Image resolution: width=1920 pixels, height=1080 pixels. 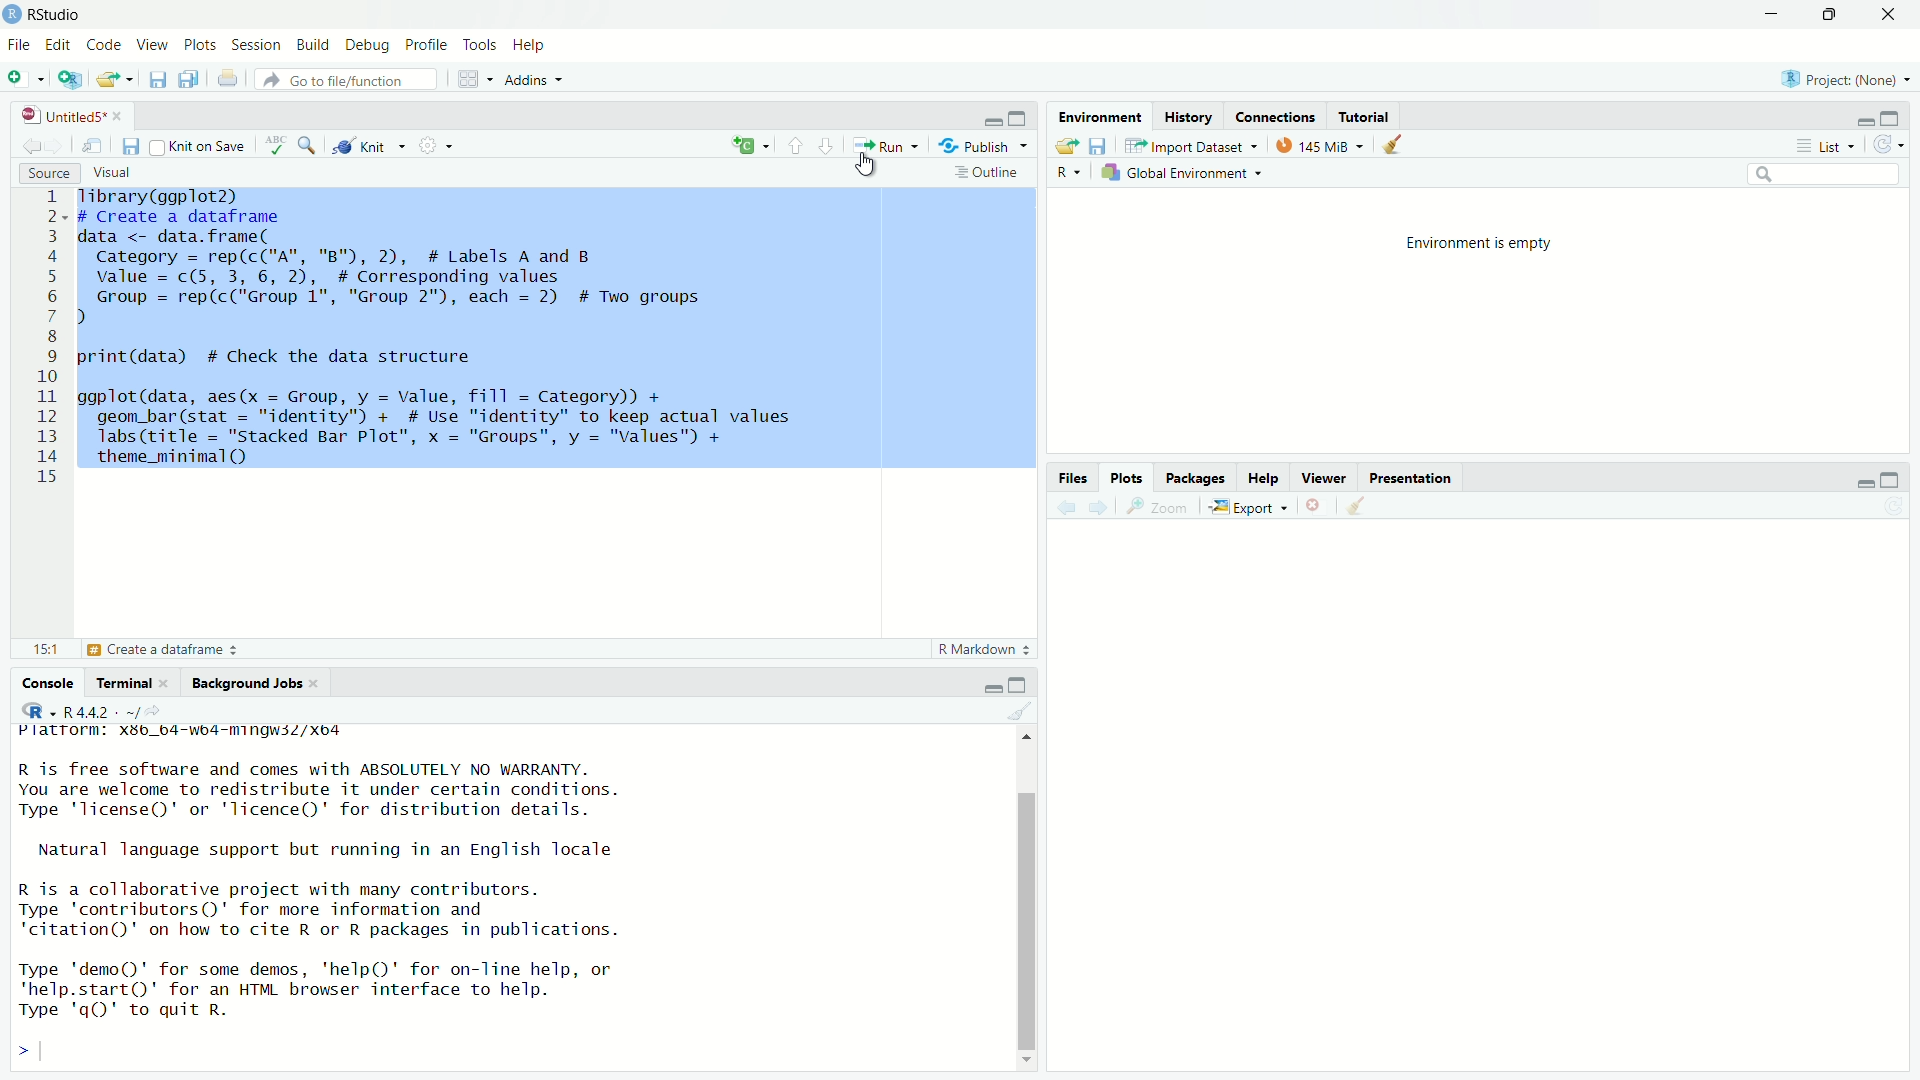 I want to click on Close, so click(x=1892, y=16).